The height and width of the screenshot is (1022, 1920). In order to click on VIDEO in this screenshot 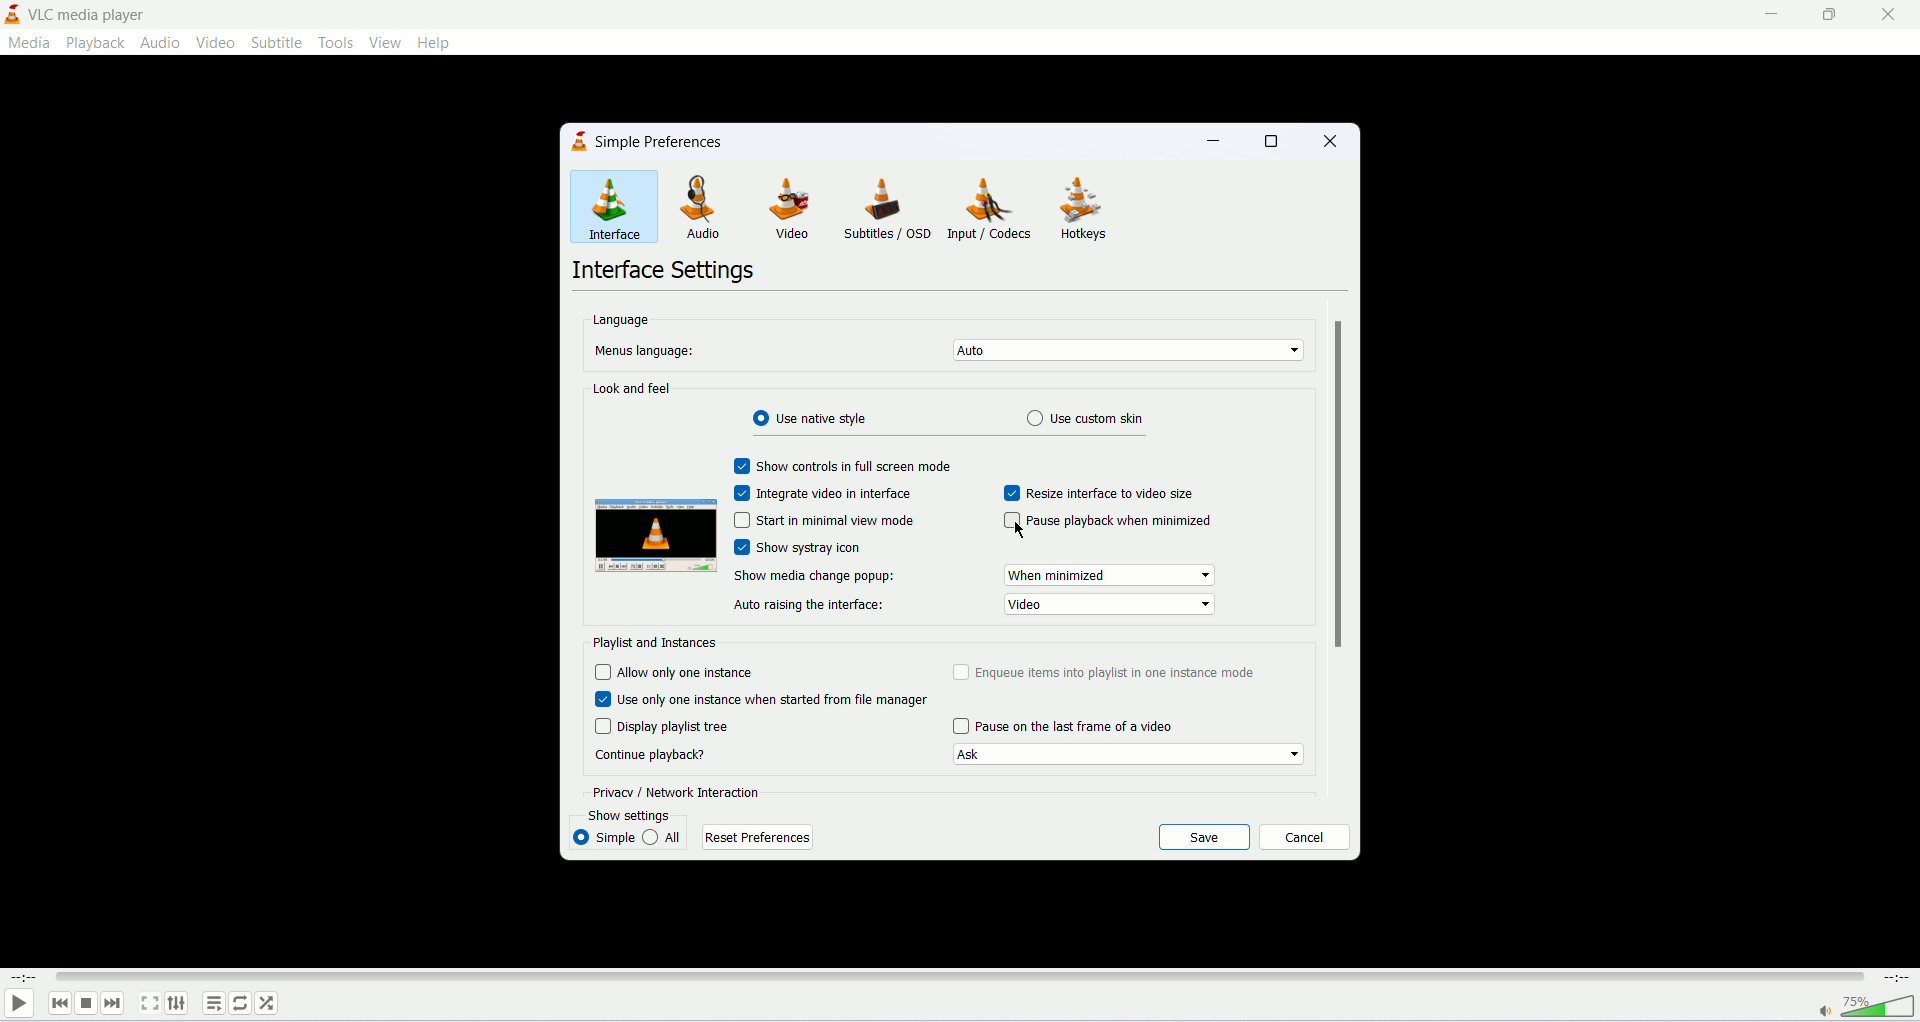, I will do `click(784, 207)`.